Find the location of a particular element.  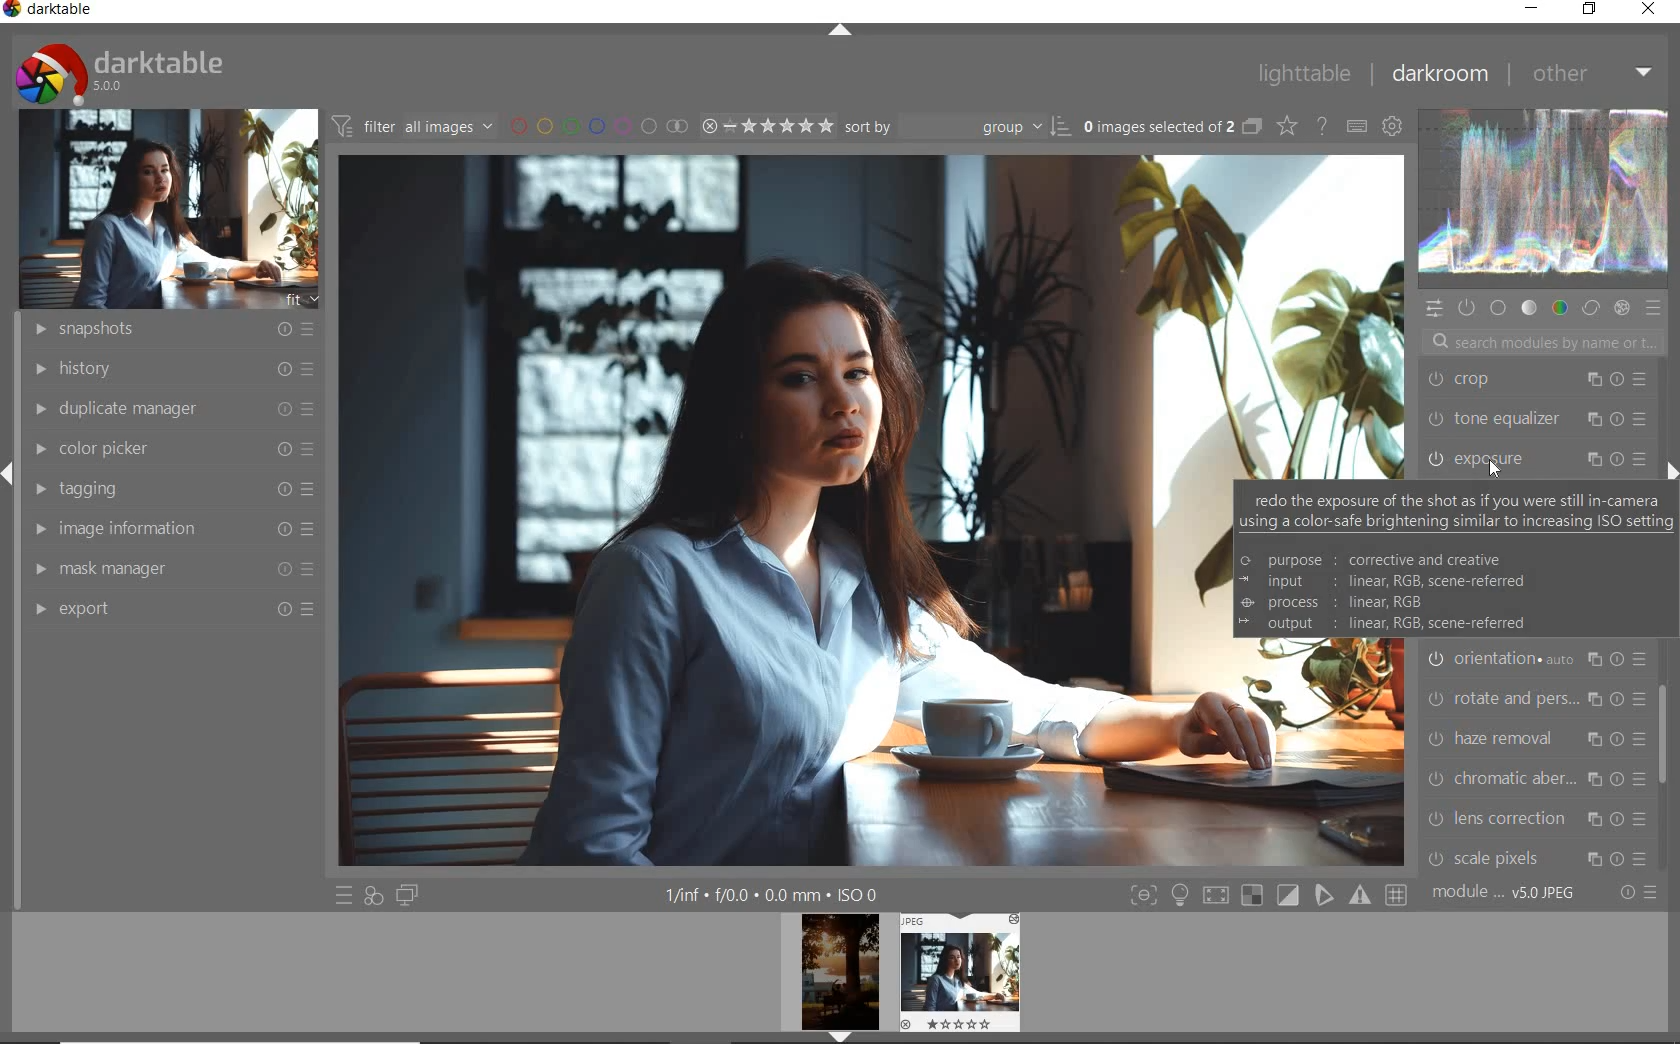

IMAGE is located at coordinates (164, 208).